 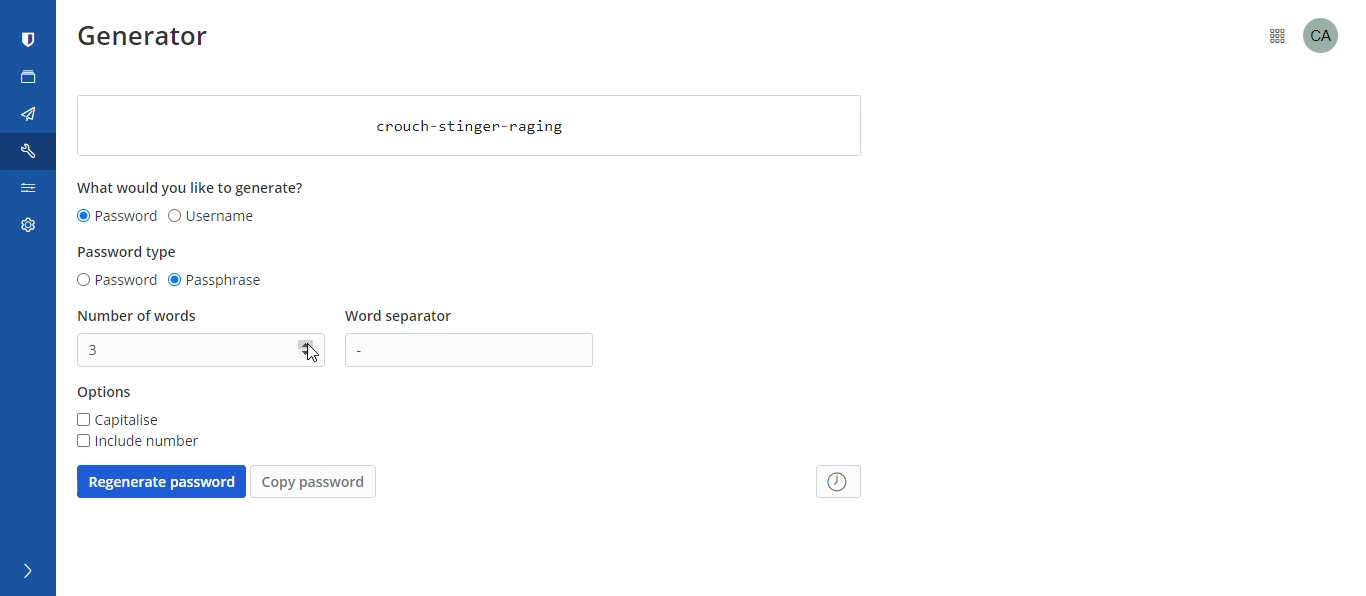 I want to click on what would you like to generate?, so click(x=193, y=187).